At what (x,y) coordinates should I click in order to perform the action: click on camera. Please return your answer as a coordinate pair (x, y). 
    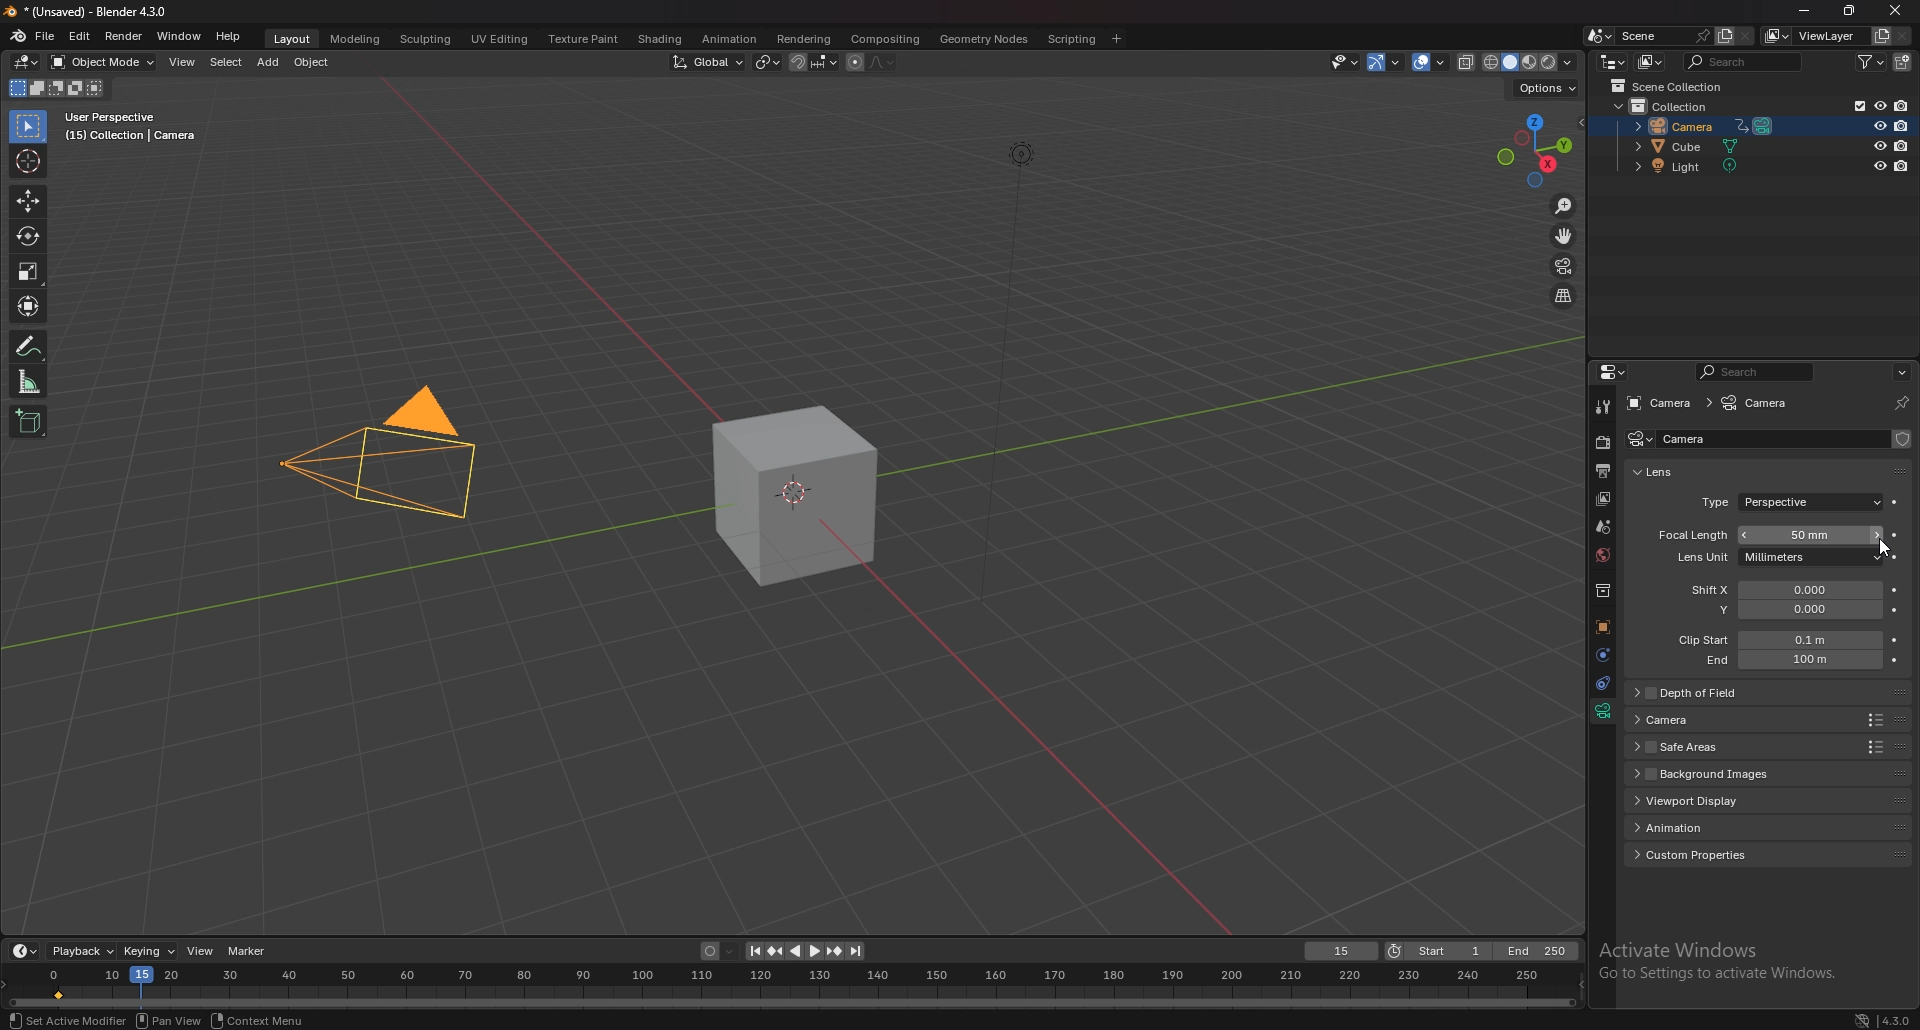
    Looking at the image, I should click on (1640, 440).